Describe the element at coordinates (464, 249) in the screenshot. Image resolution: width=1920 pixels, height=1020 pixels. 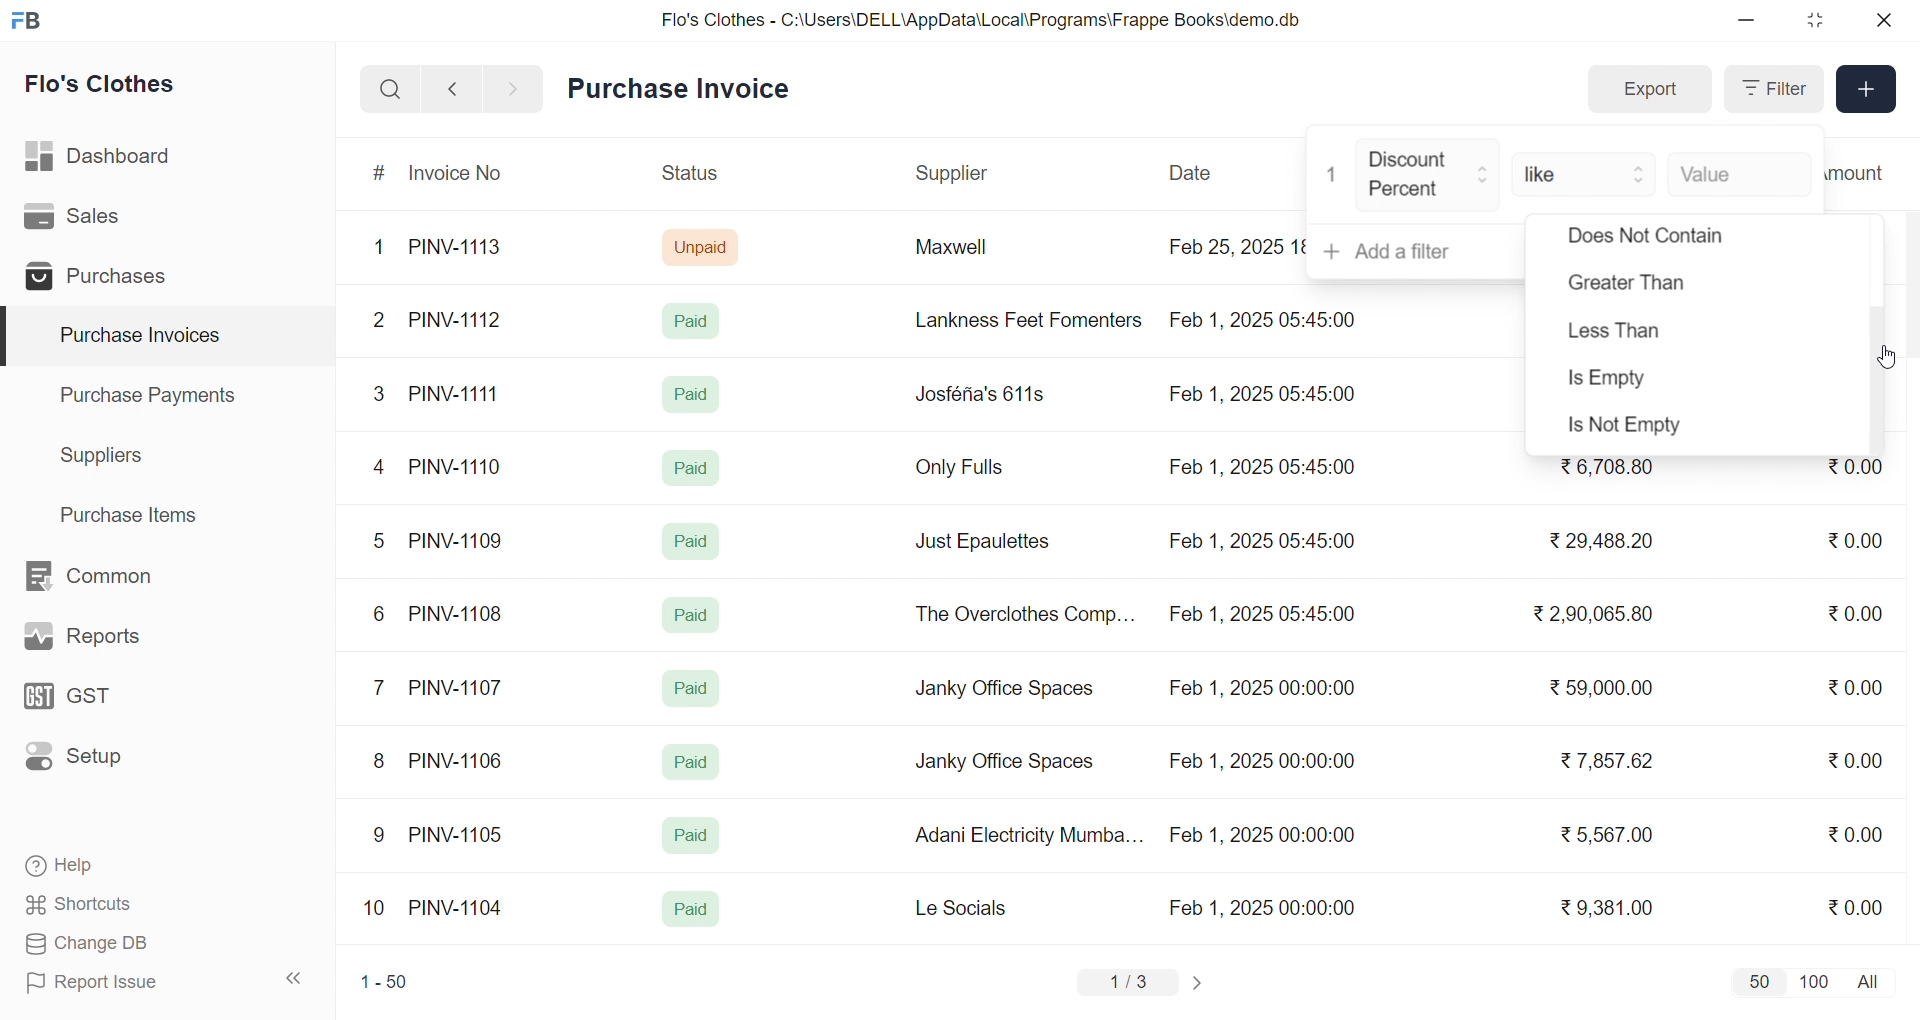
I see `PINV-1113` at that location.